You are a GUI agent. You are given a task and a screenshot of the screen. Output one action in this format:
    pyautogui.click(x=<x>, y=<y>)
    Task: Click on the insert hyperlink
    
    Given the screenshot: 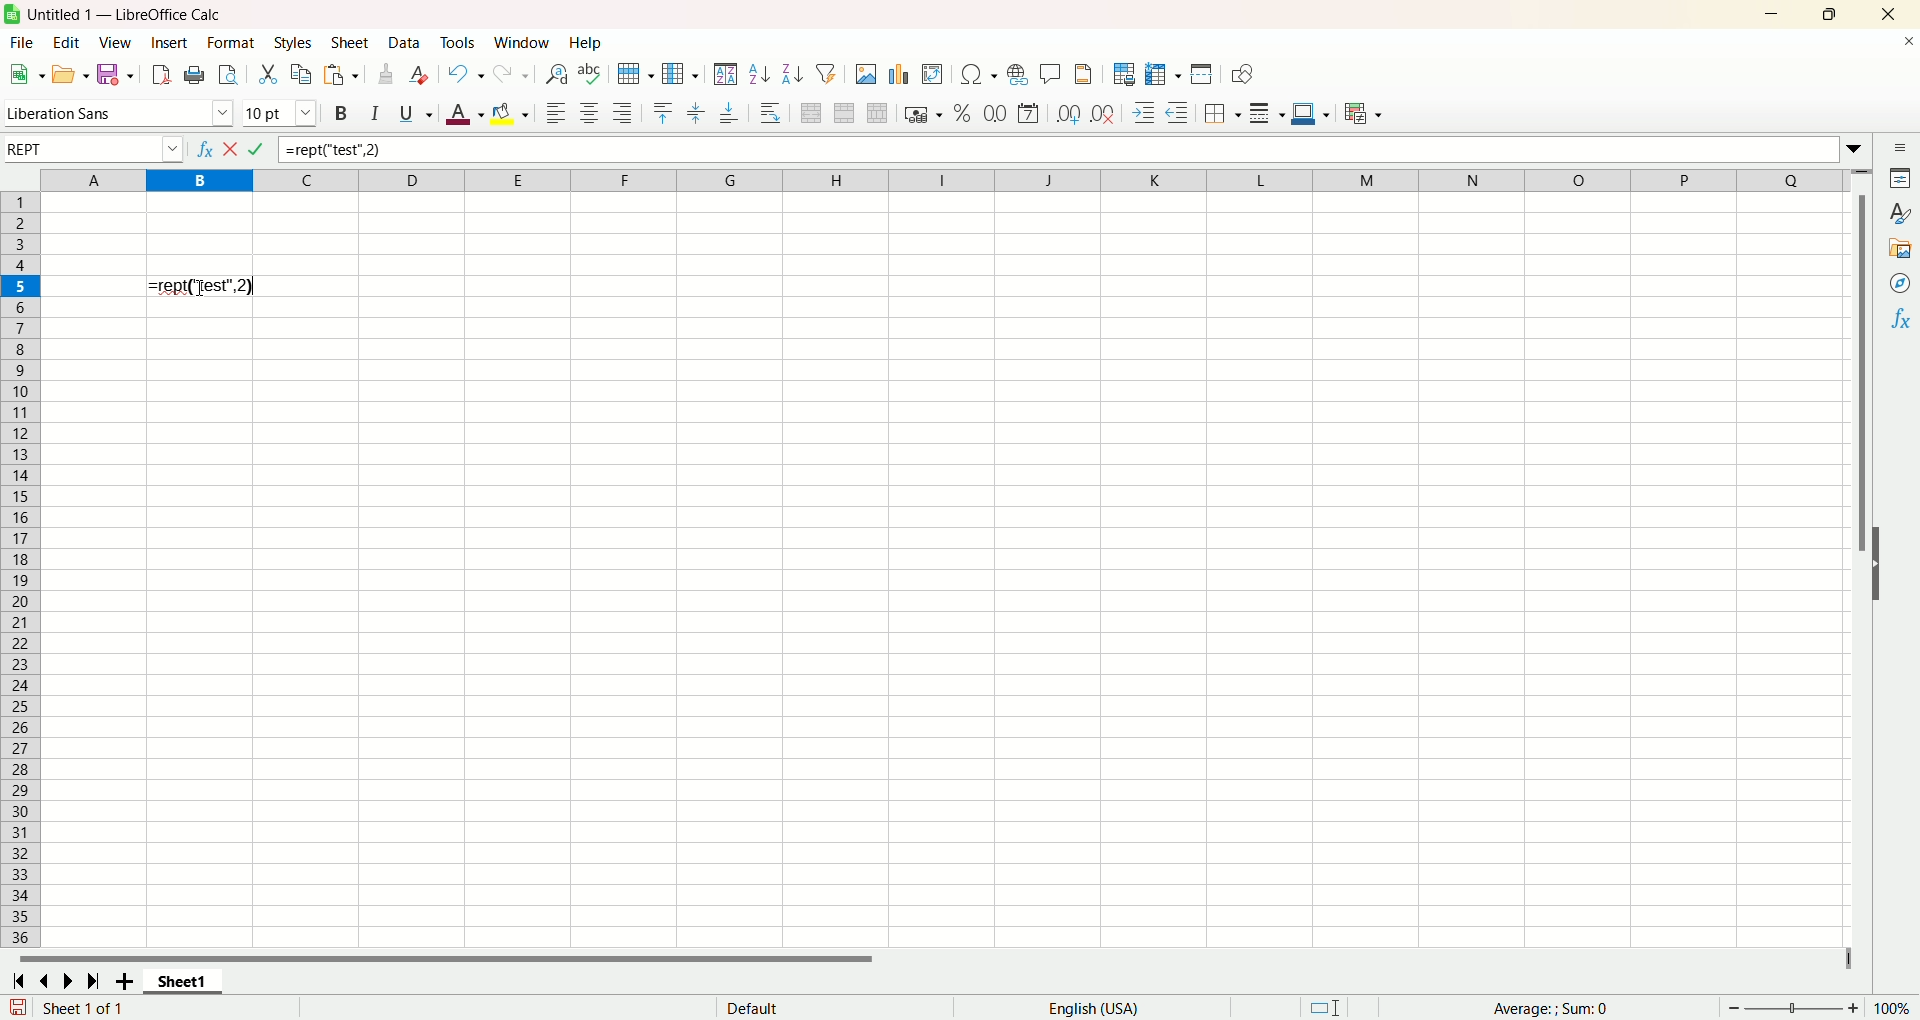 What is the action you would take?
    pyautogui.click(x=1016, y=75)
    